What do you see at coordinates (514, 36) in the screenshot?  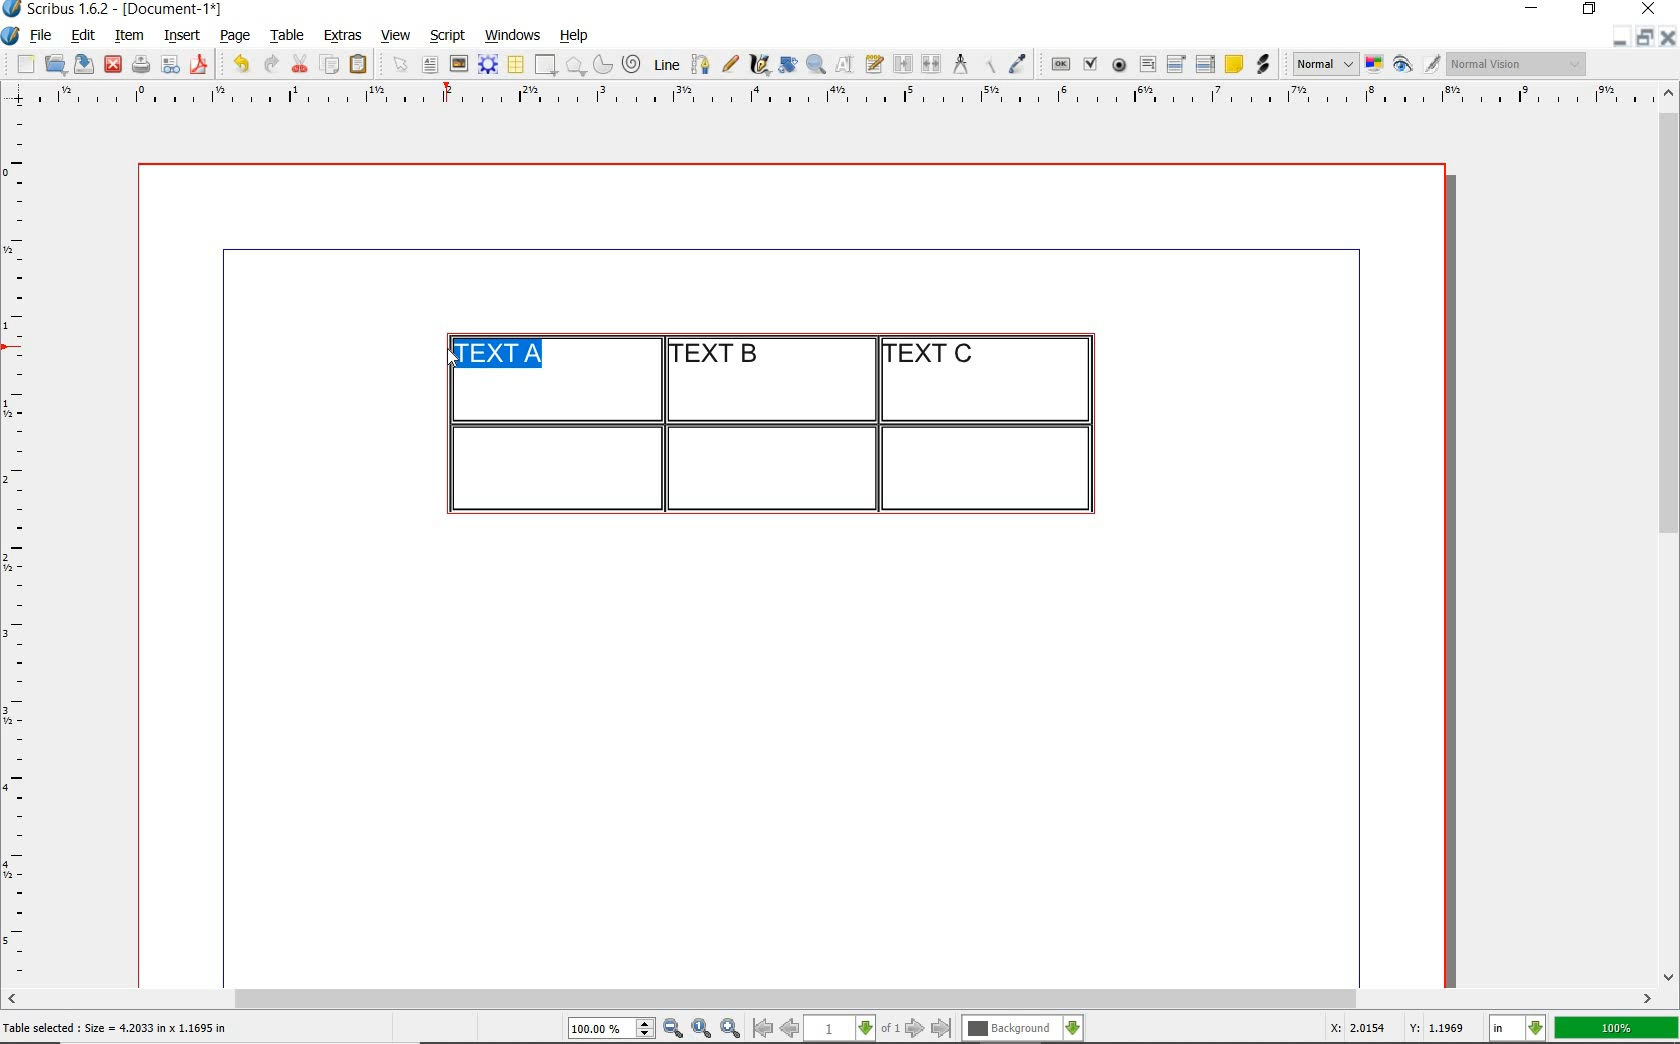 I see `windows` at bounding box center [514, 36].